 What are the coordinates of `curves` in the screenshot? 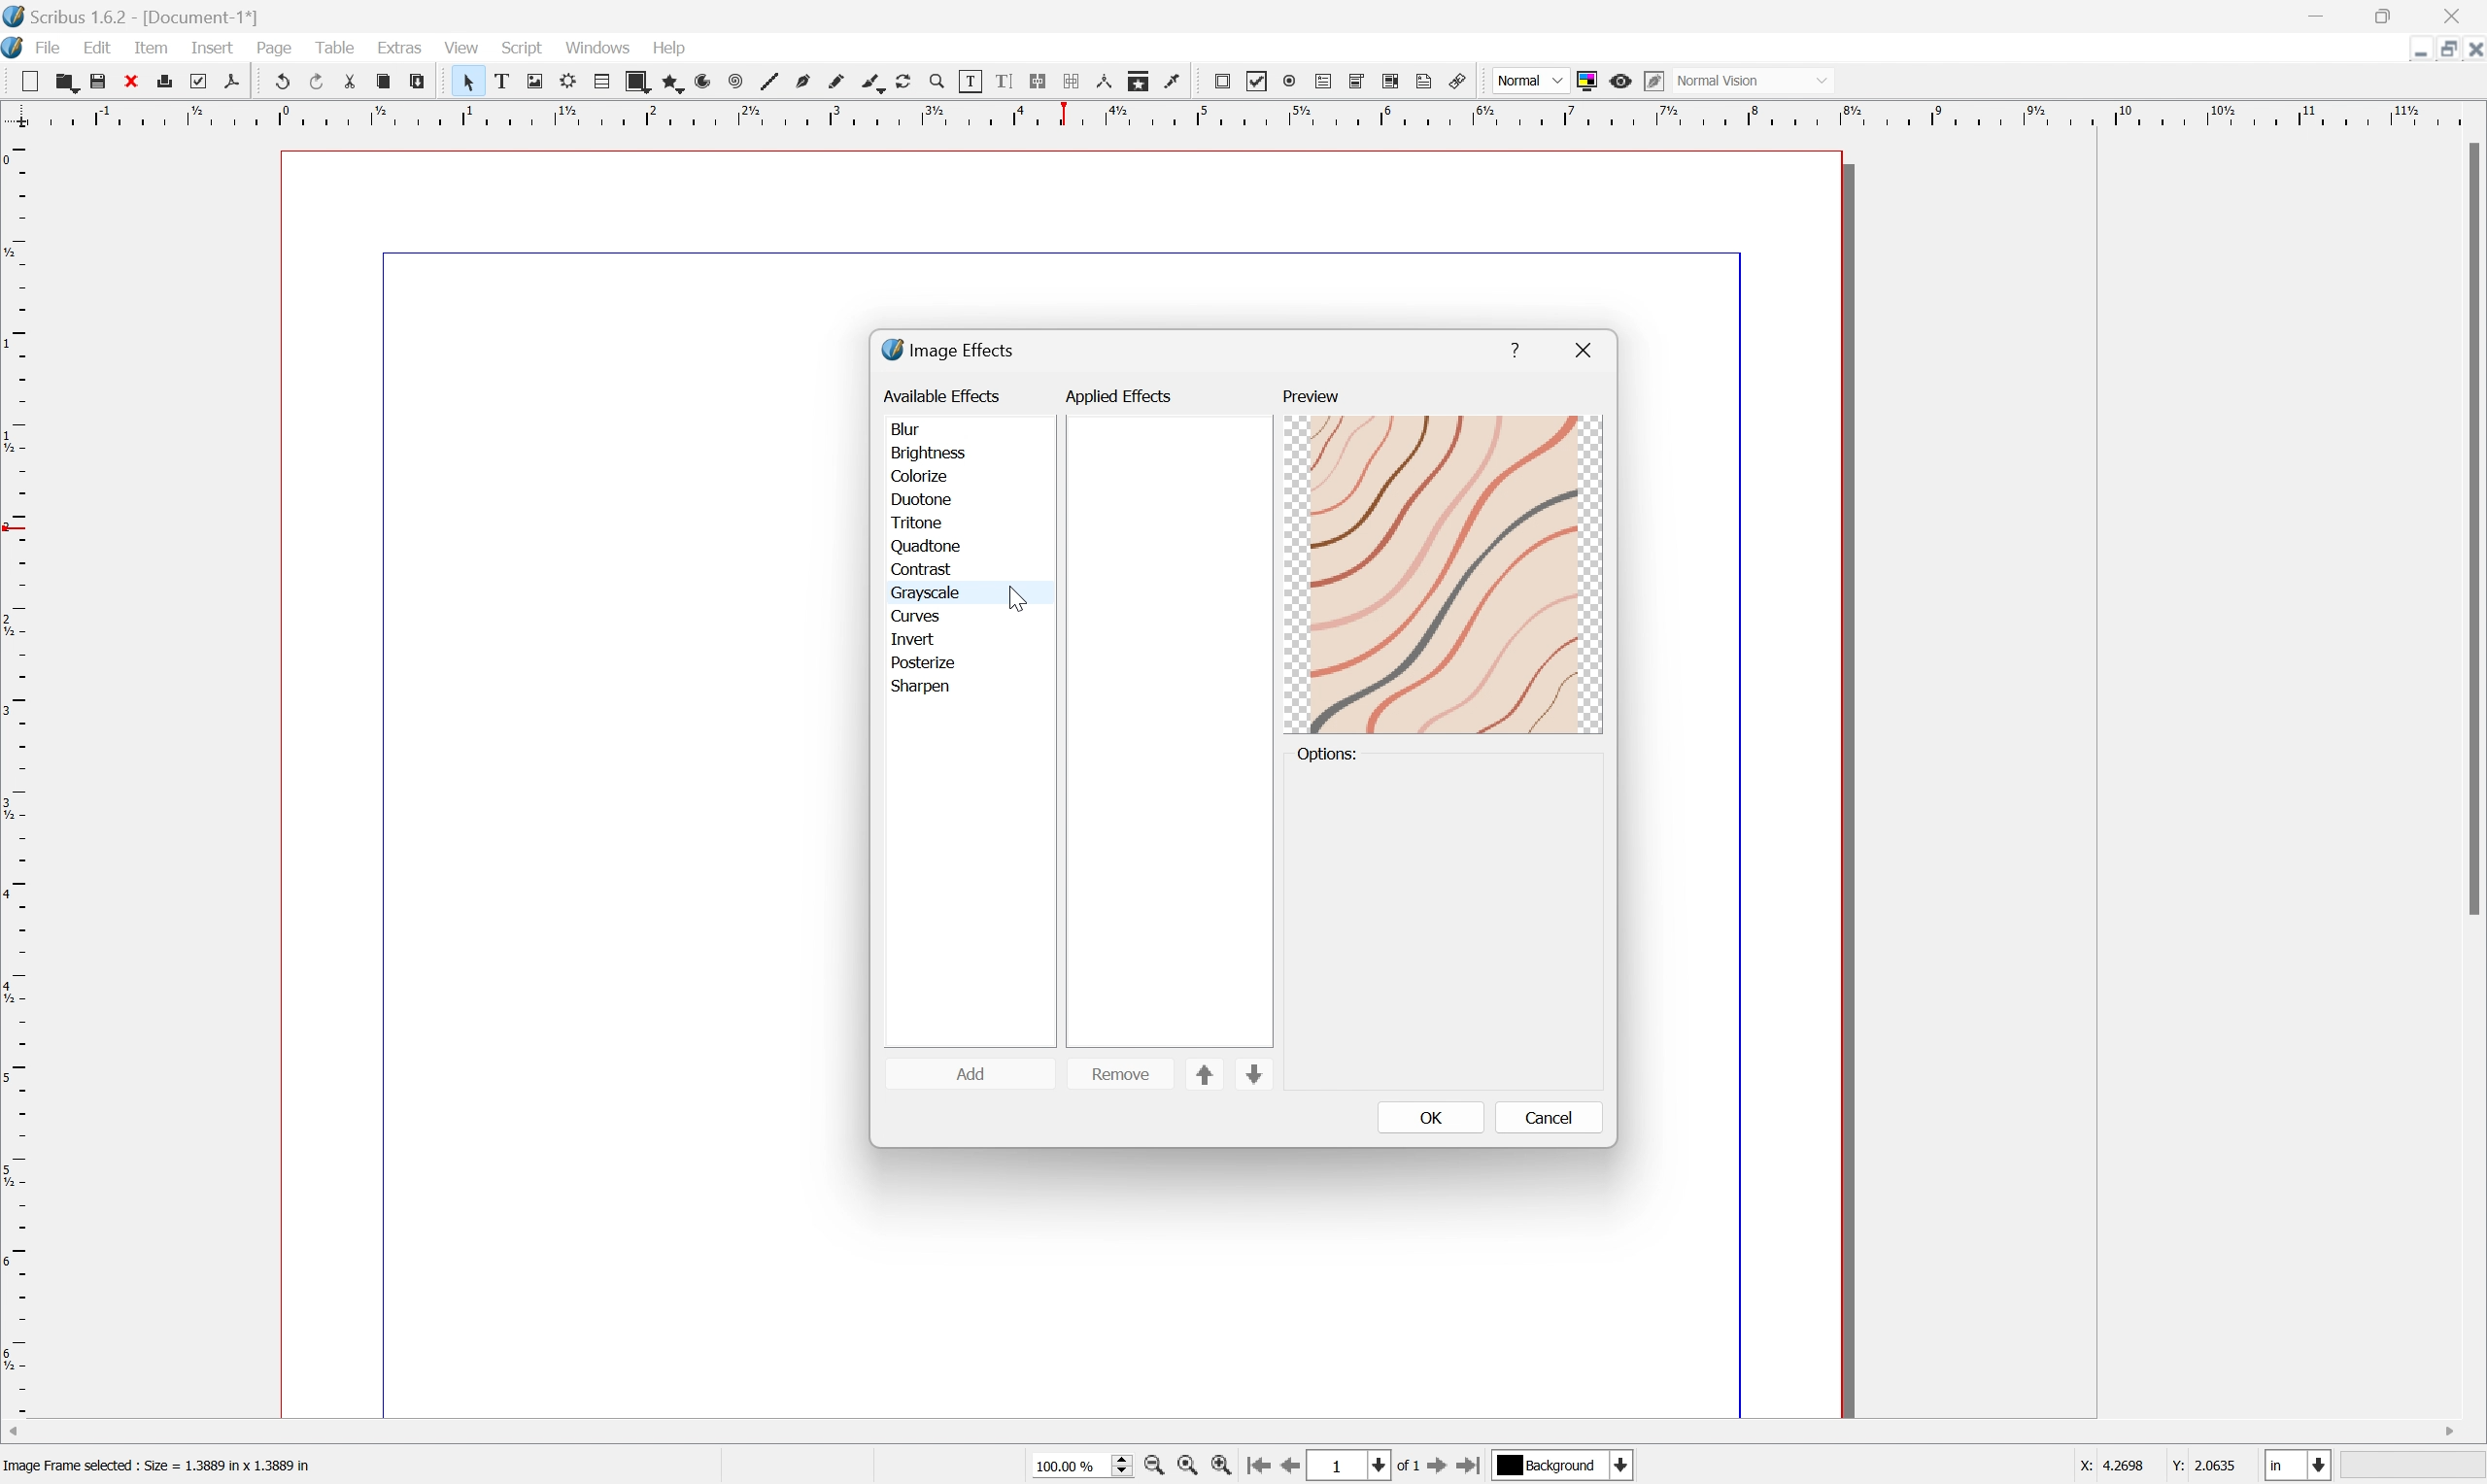 It's located at (916, 614).